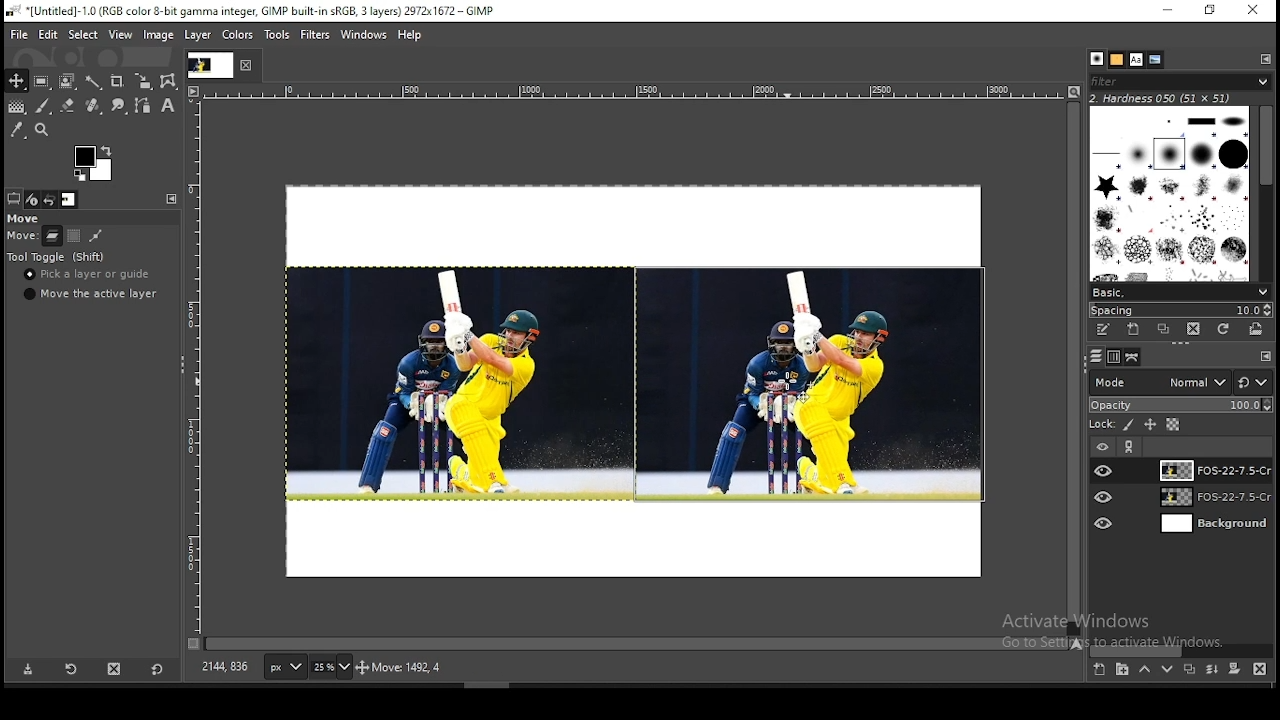 The height and width of the screenshot is (720, 1280). I want to click on add a mask, so click(1232, 670).